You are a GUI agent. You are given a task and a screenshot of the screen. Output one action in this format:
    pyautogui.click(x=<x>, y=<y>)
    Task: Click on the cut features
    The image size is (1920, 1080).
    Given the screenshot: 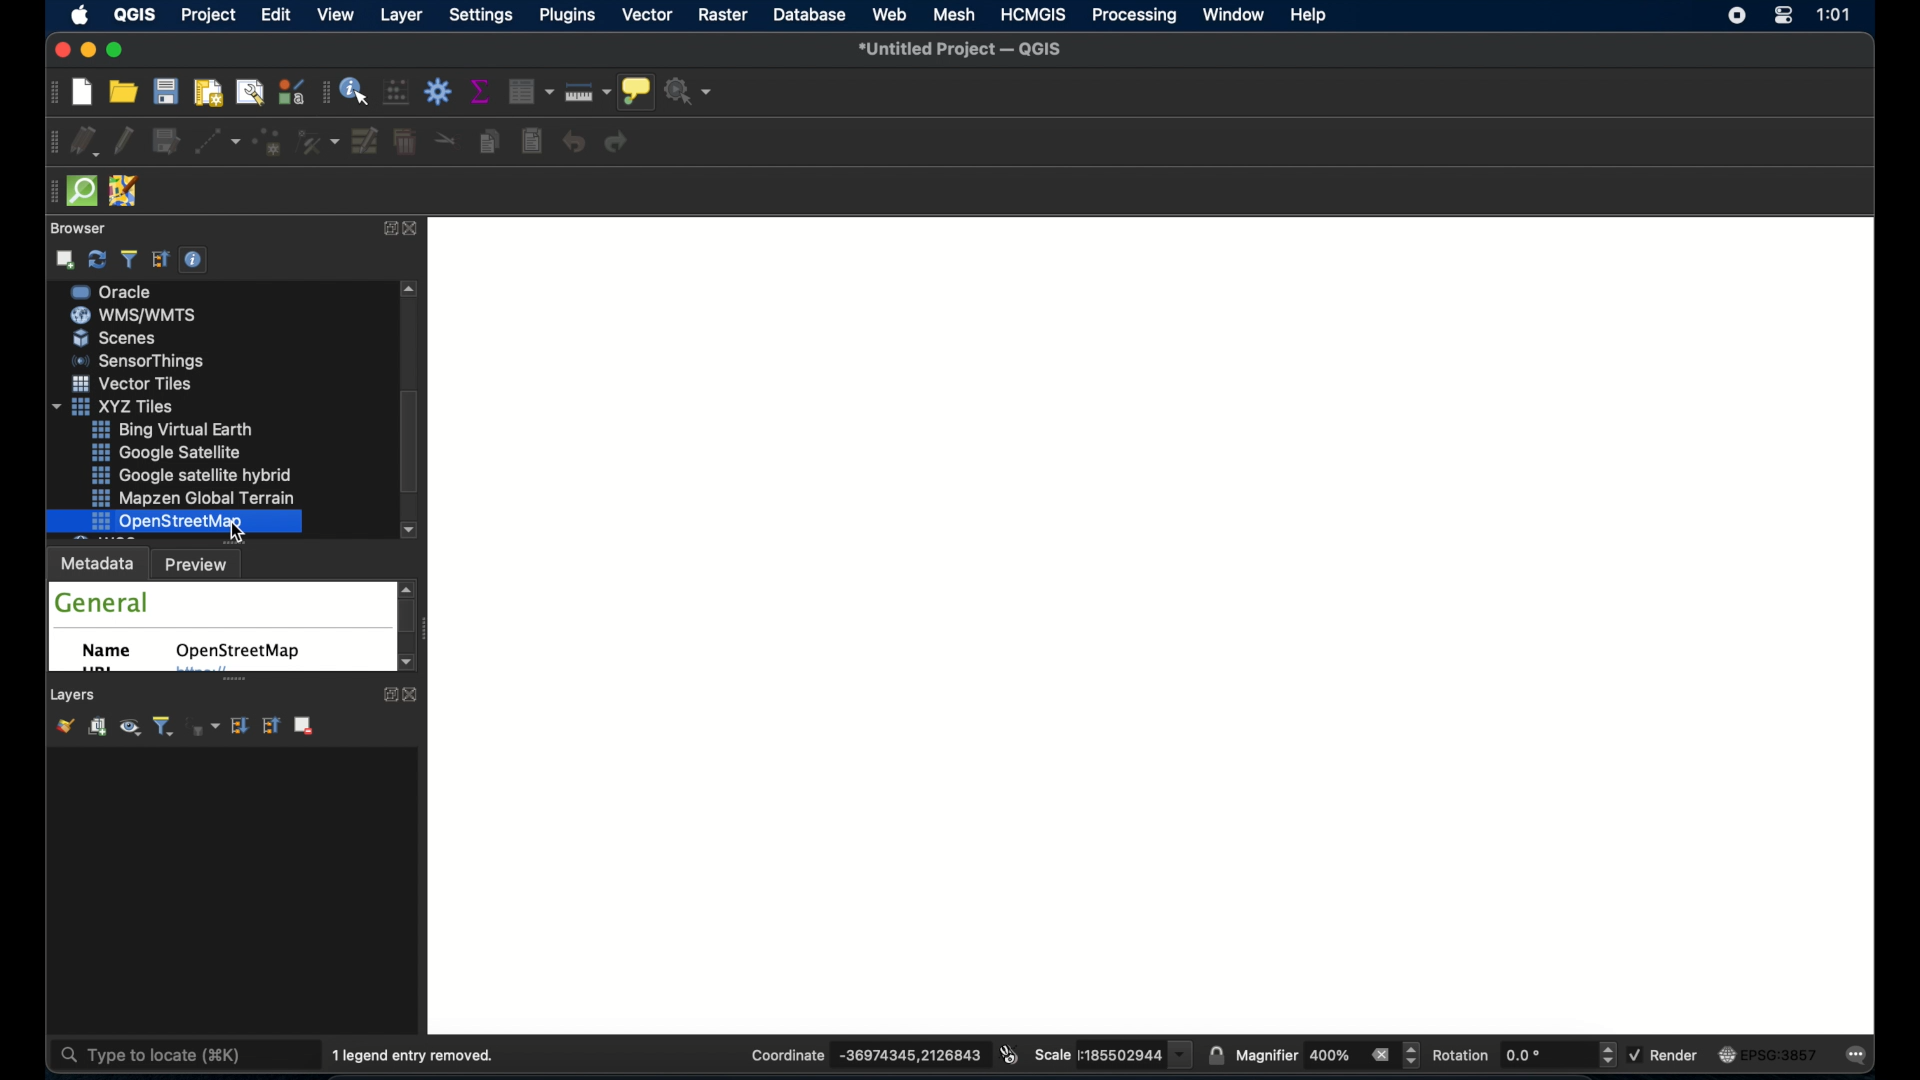 What is the action you would take?
    pyautogui.click(x=445, y=138)
    